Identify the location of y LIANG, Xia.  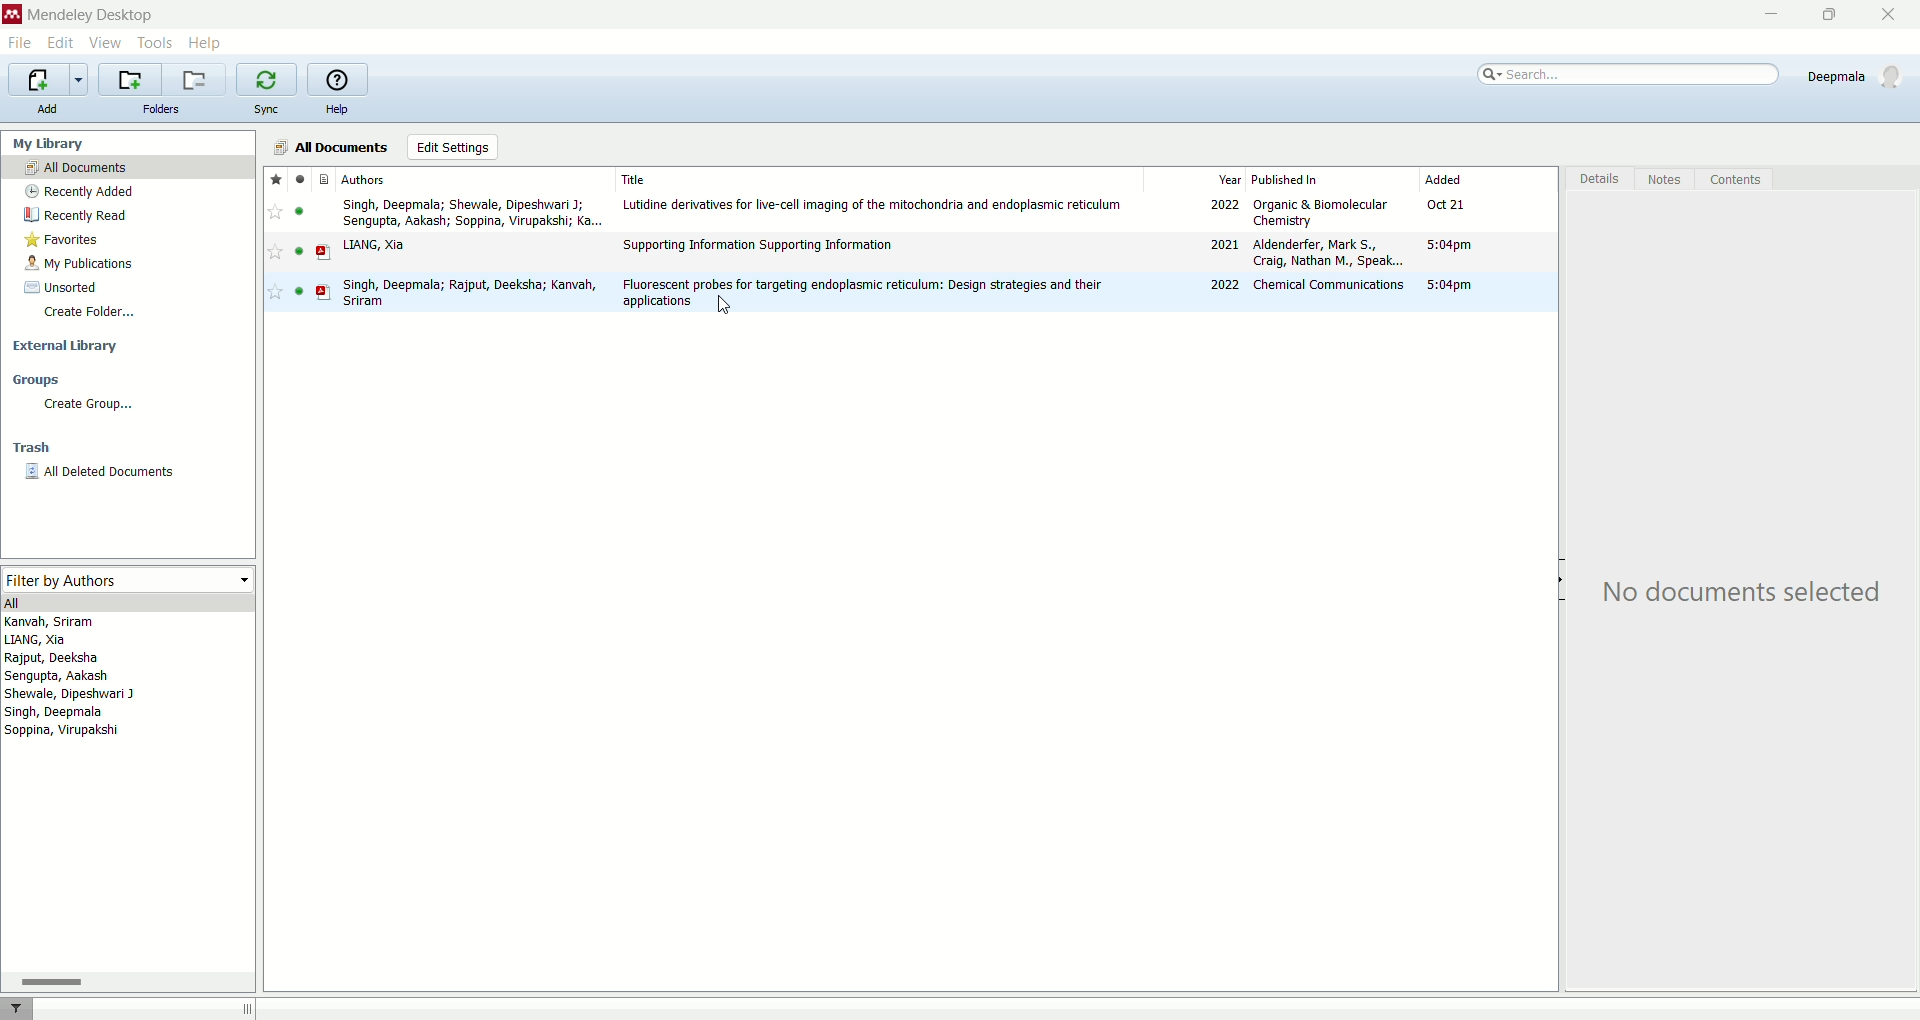
(389, 245).